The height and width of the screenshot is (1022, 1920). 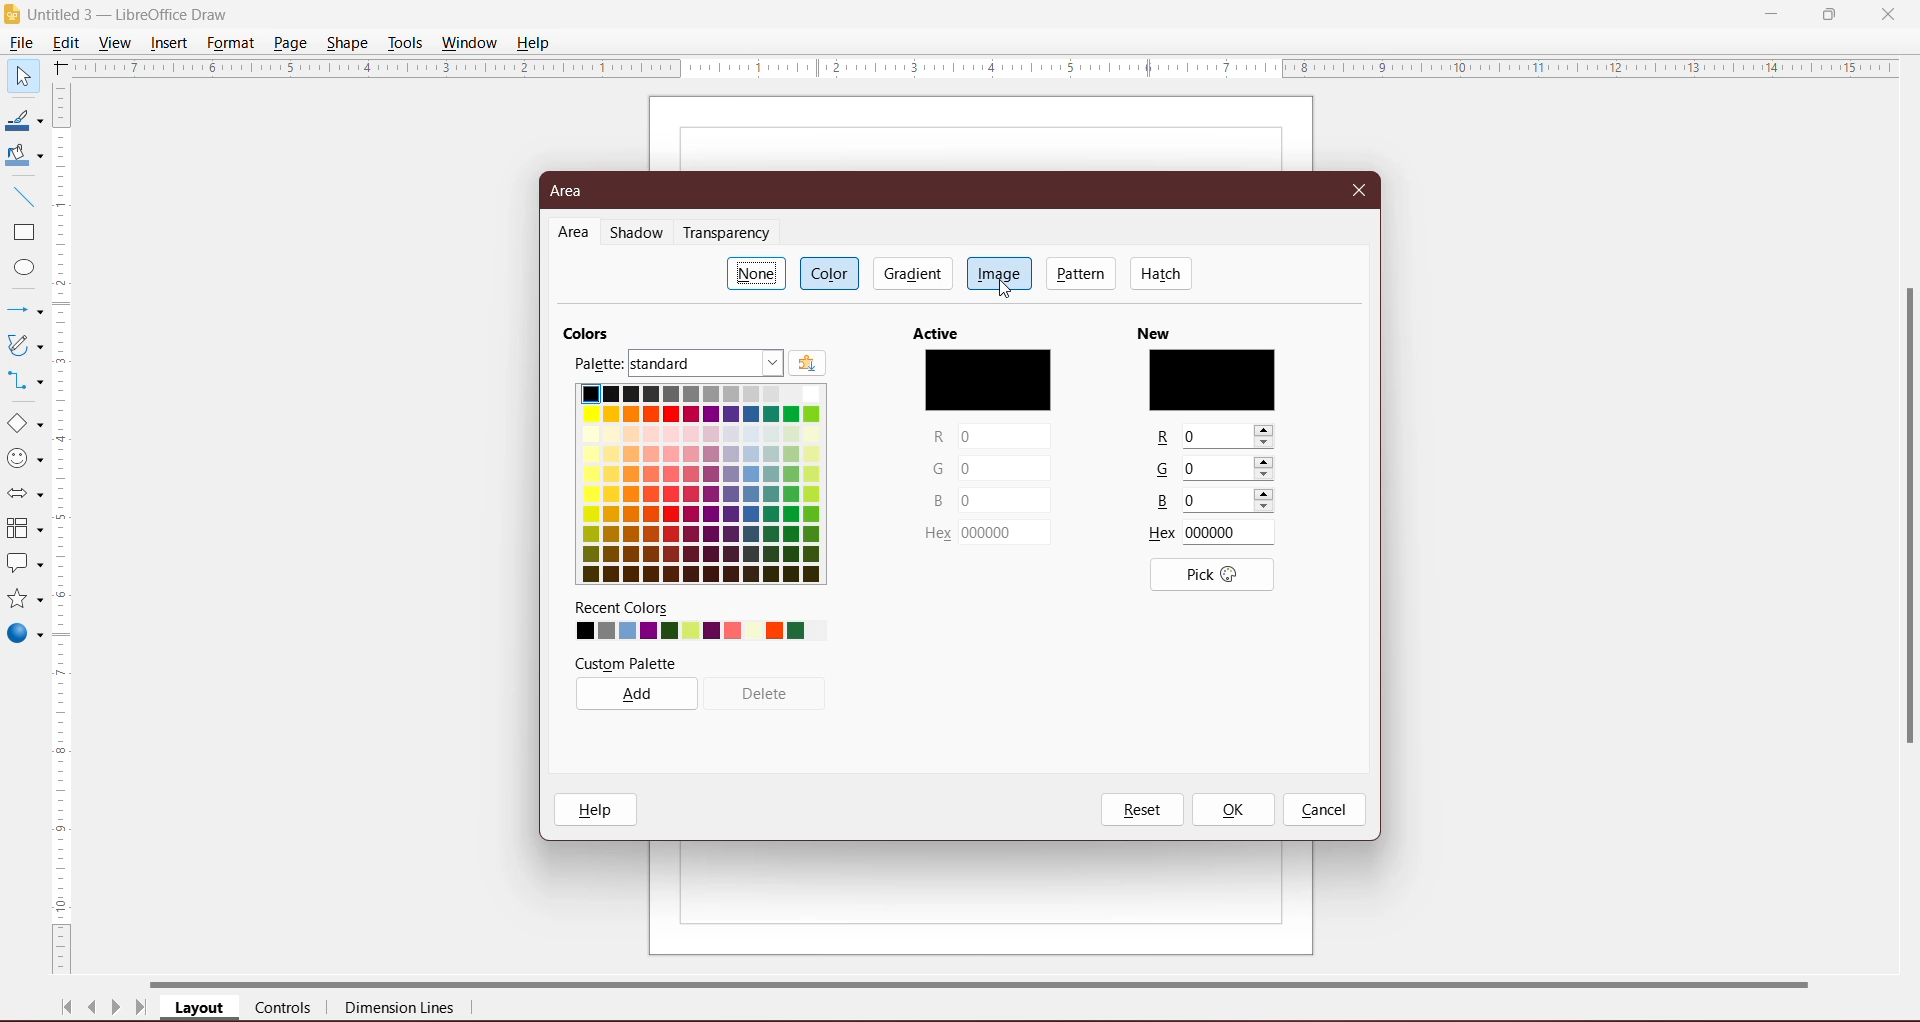 What do you see at coordinates (201, 1009) in the screenshot?
I see `Layout` at bounding box center [201, 1009].